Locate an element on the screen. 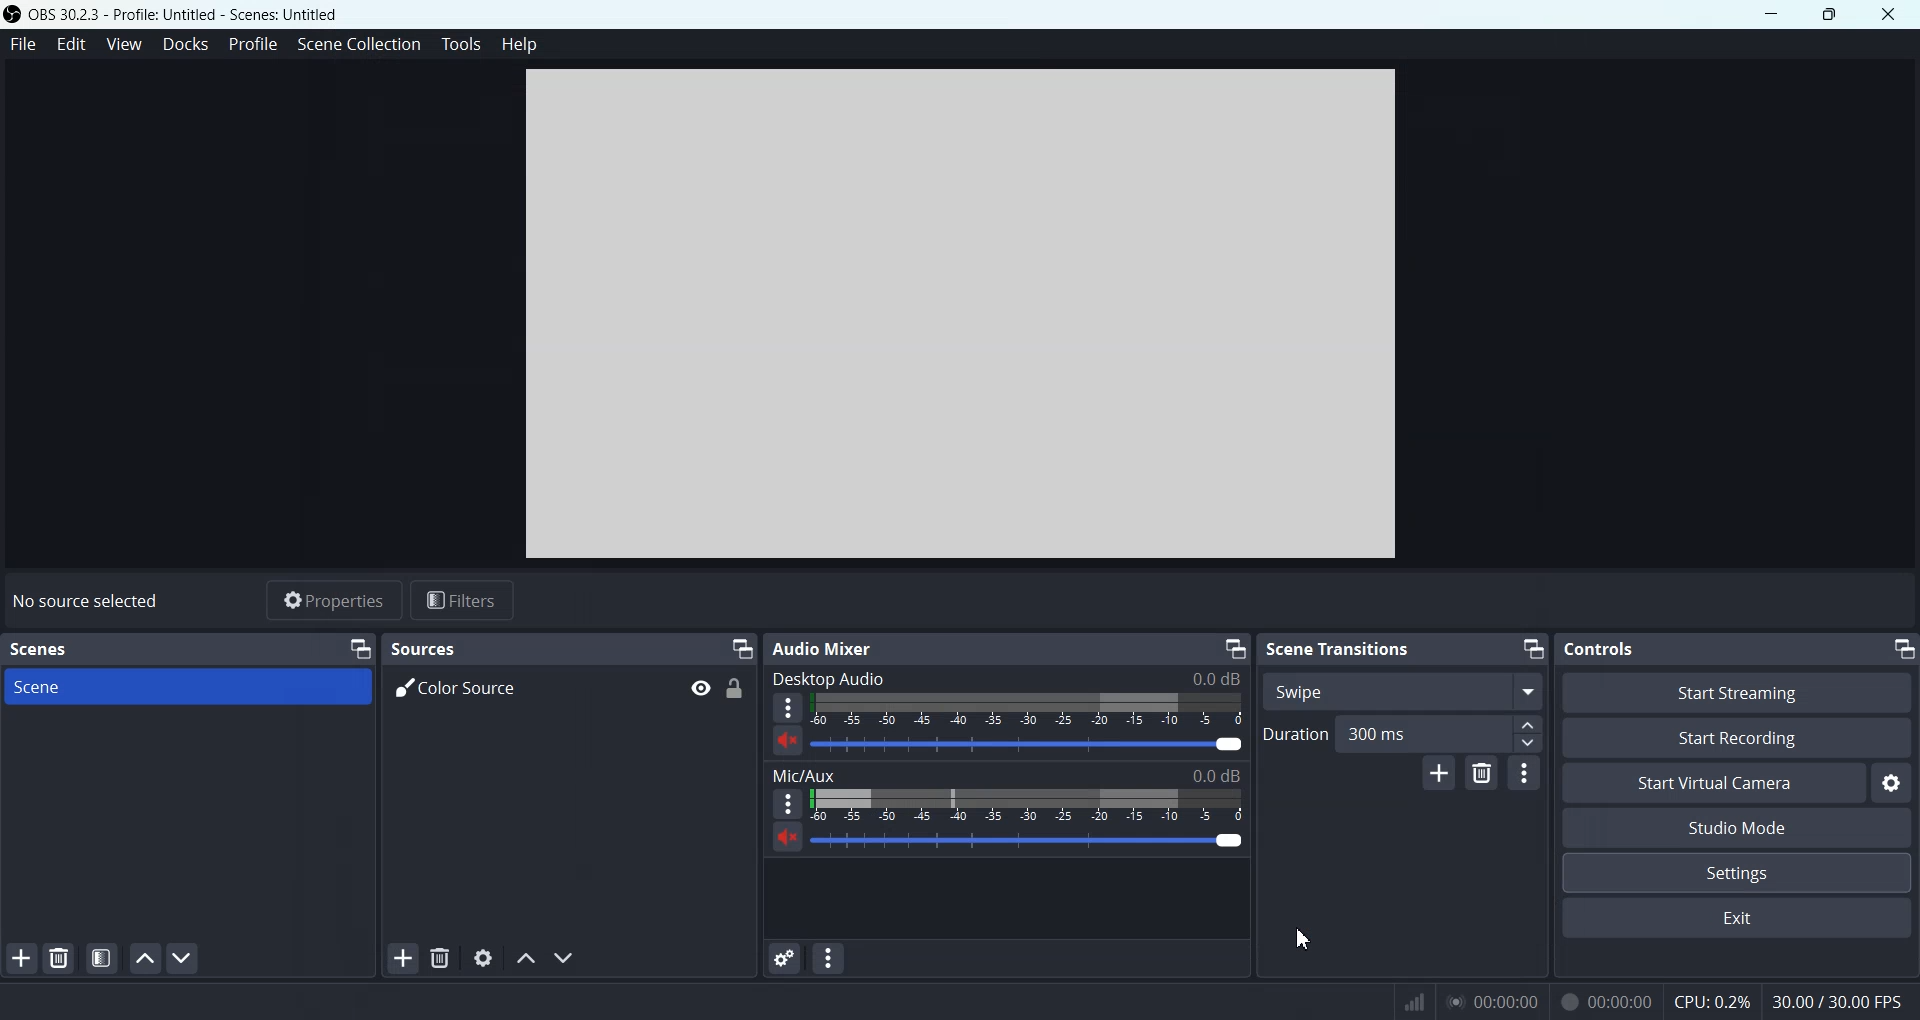 The height and width of the screenshot is (1020, 1920). Lock is located at coordinates (737, 687).